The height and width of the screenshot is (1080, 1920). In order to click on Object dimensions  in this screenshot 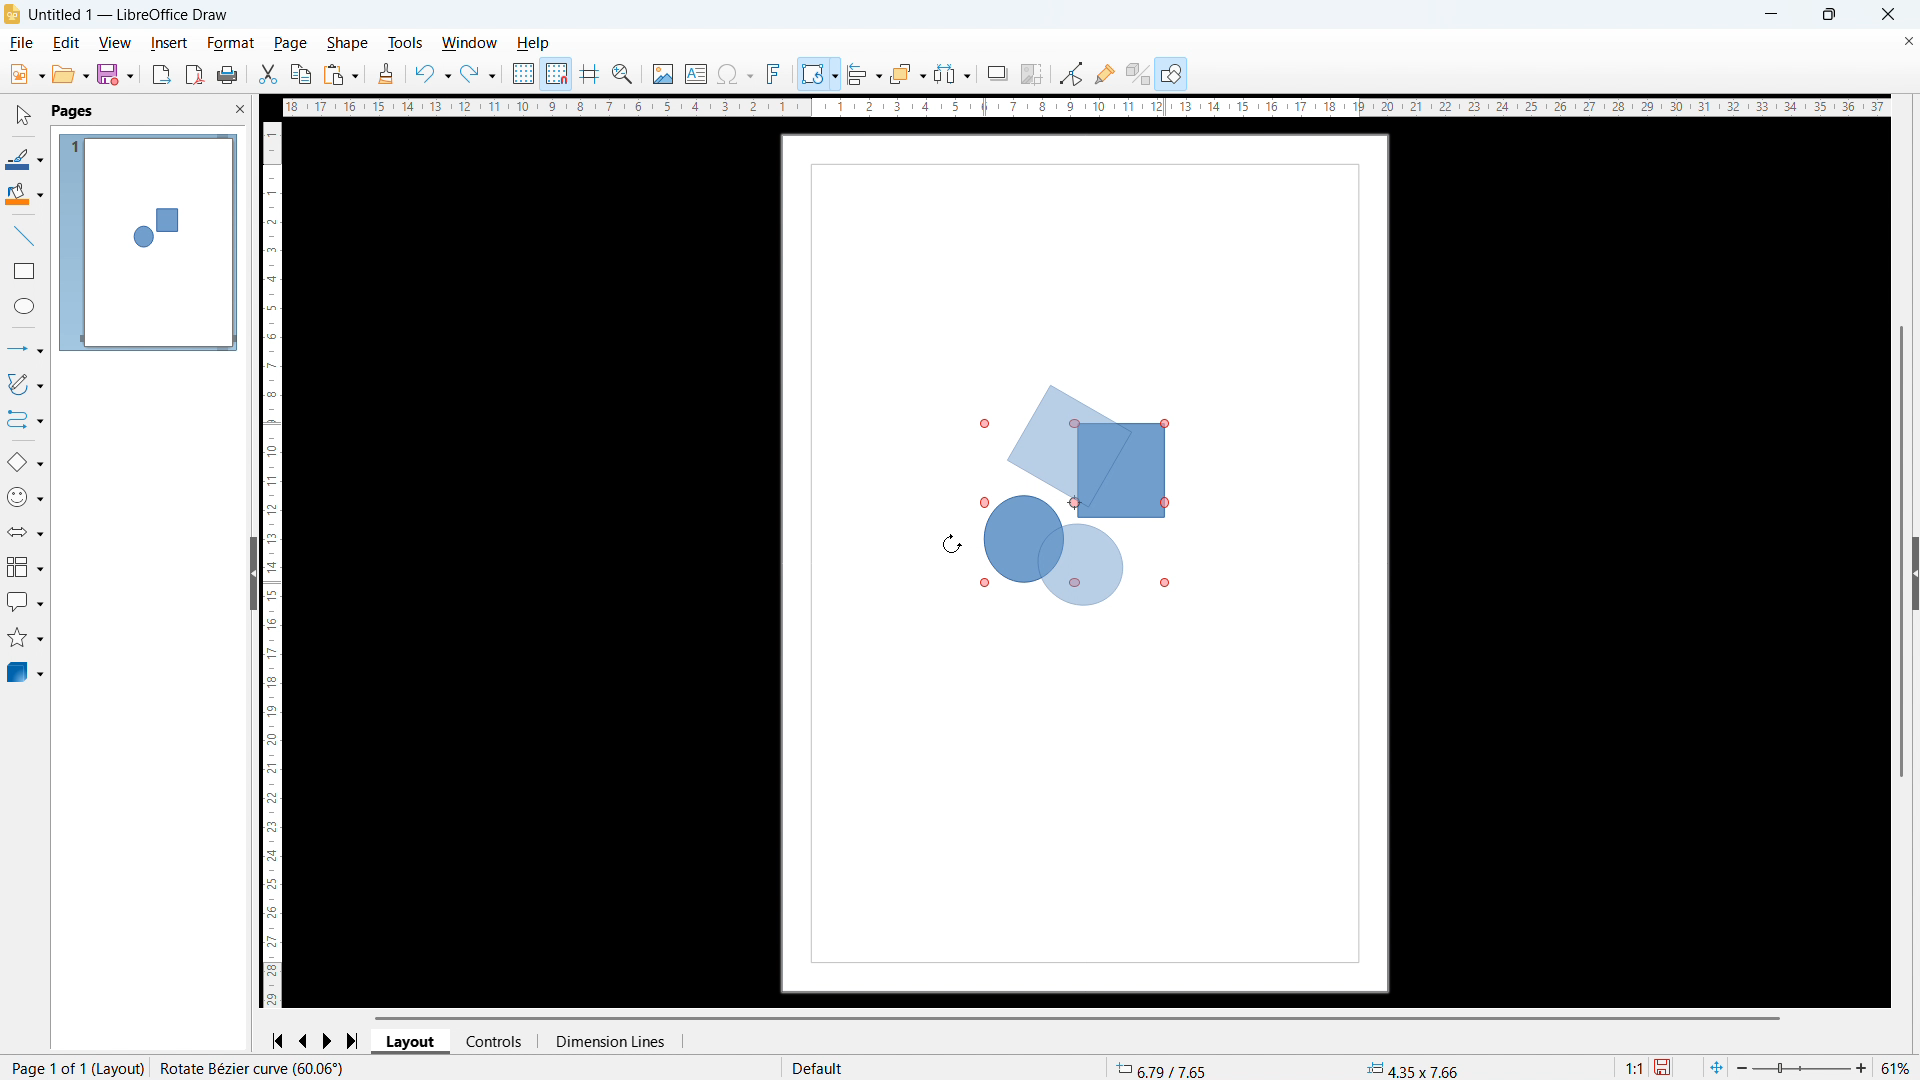, I will do `click(1413, 1070)`.